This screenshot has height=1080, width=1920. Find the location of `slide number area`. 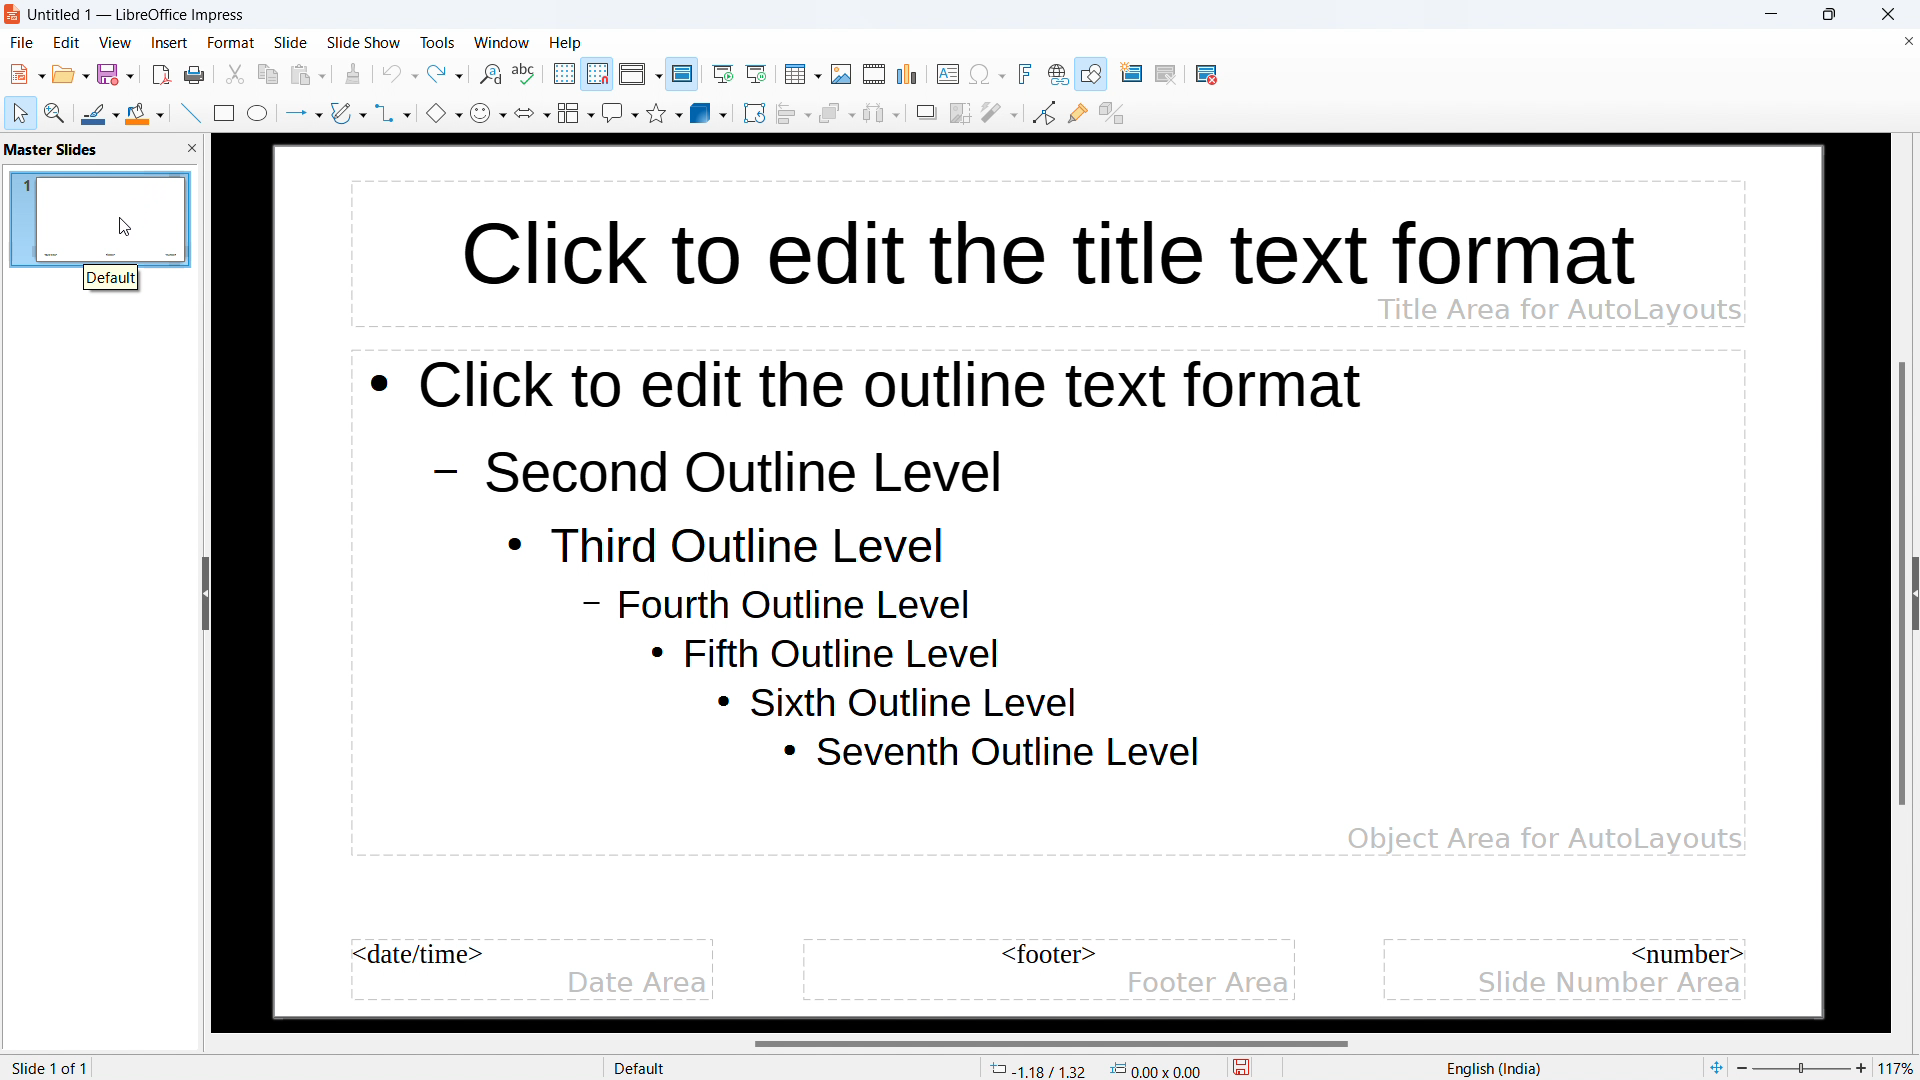

slide number area is located at coordinates (1605, 984).